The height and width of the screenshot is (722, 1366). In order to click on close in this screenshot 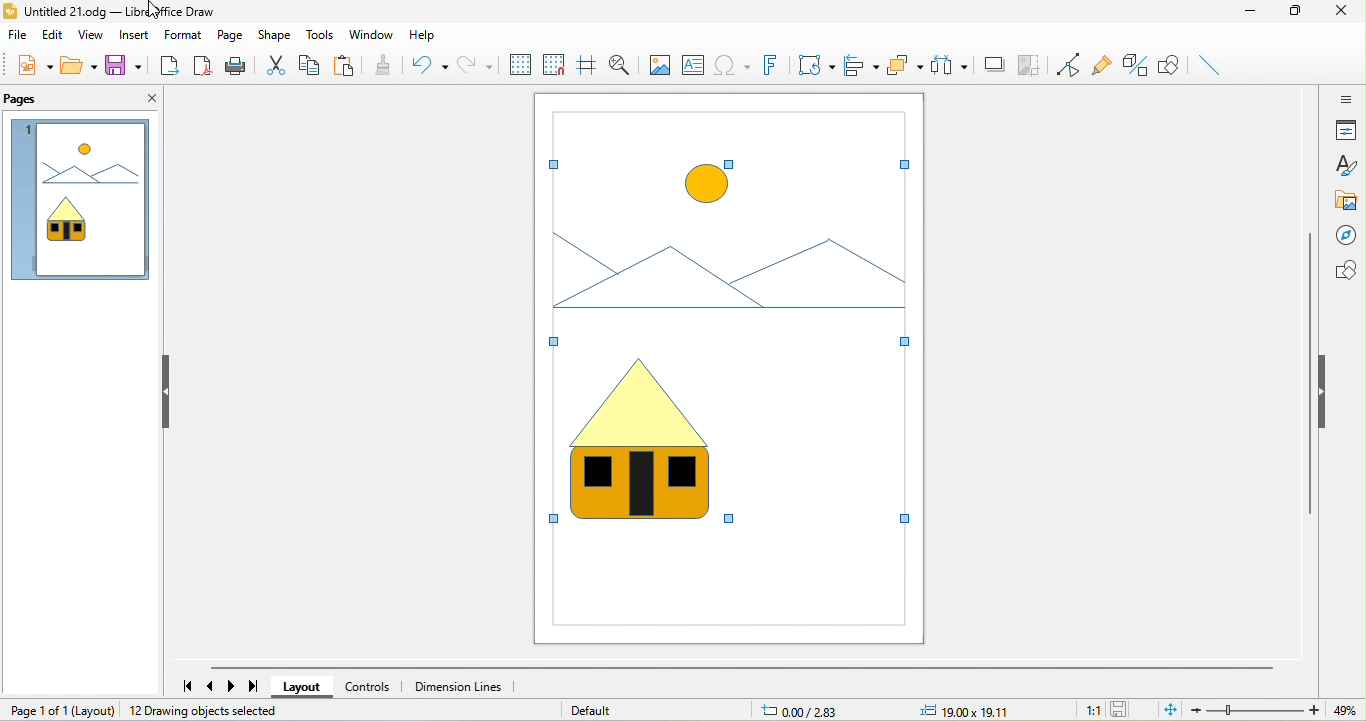, I will do `click(145, 102)`.